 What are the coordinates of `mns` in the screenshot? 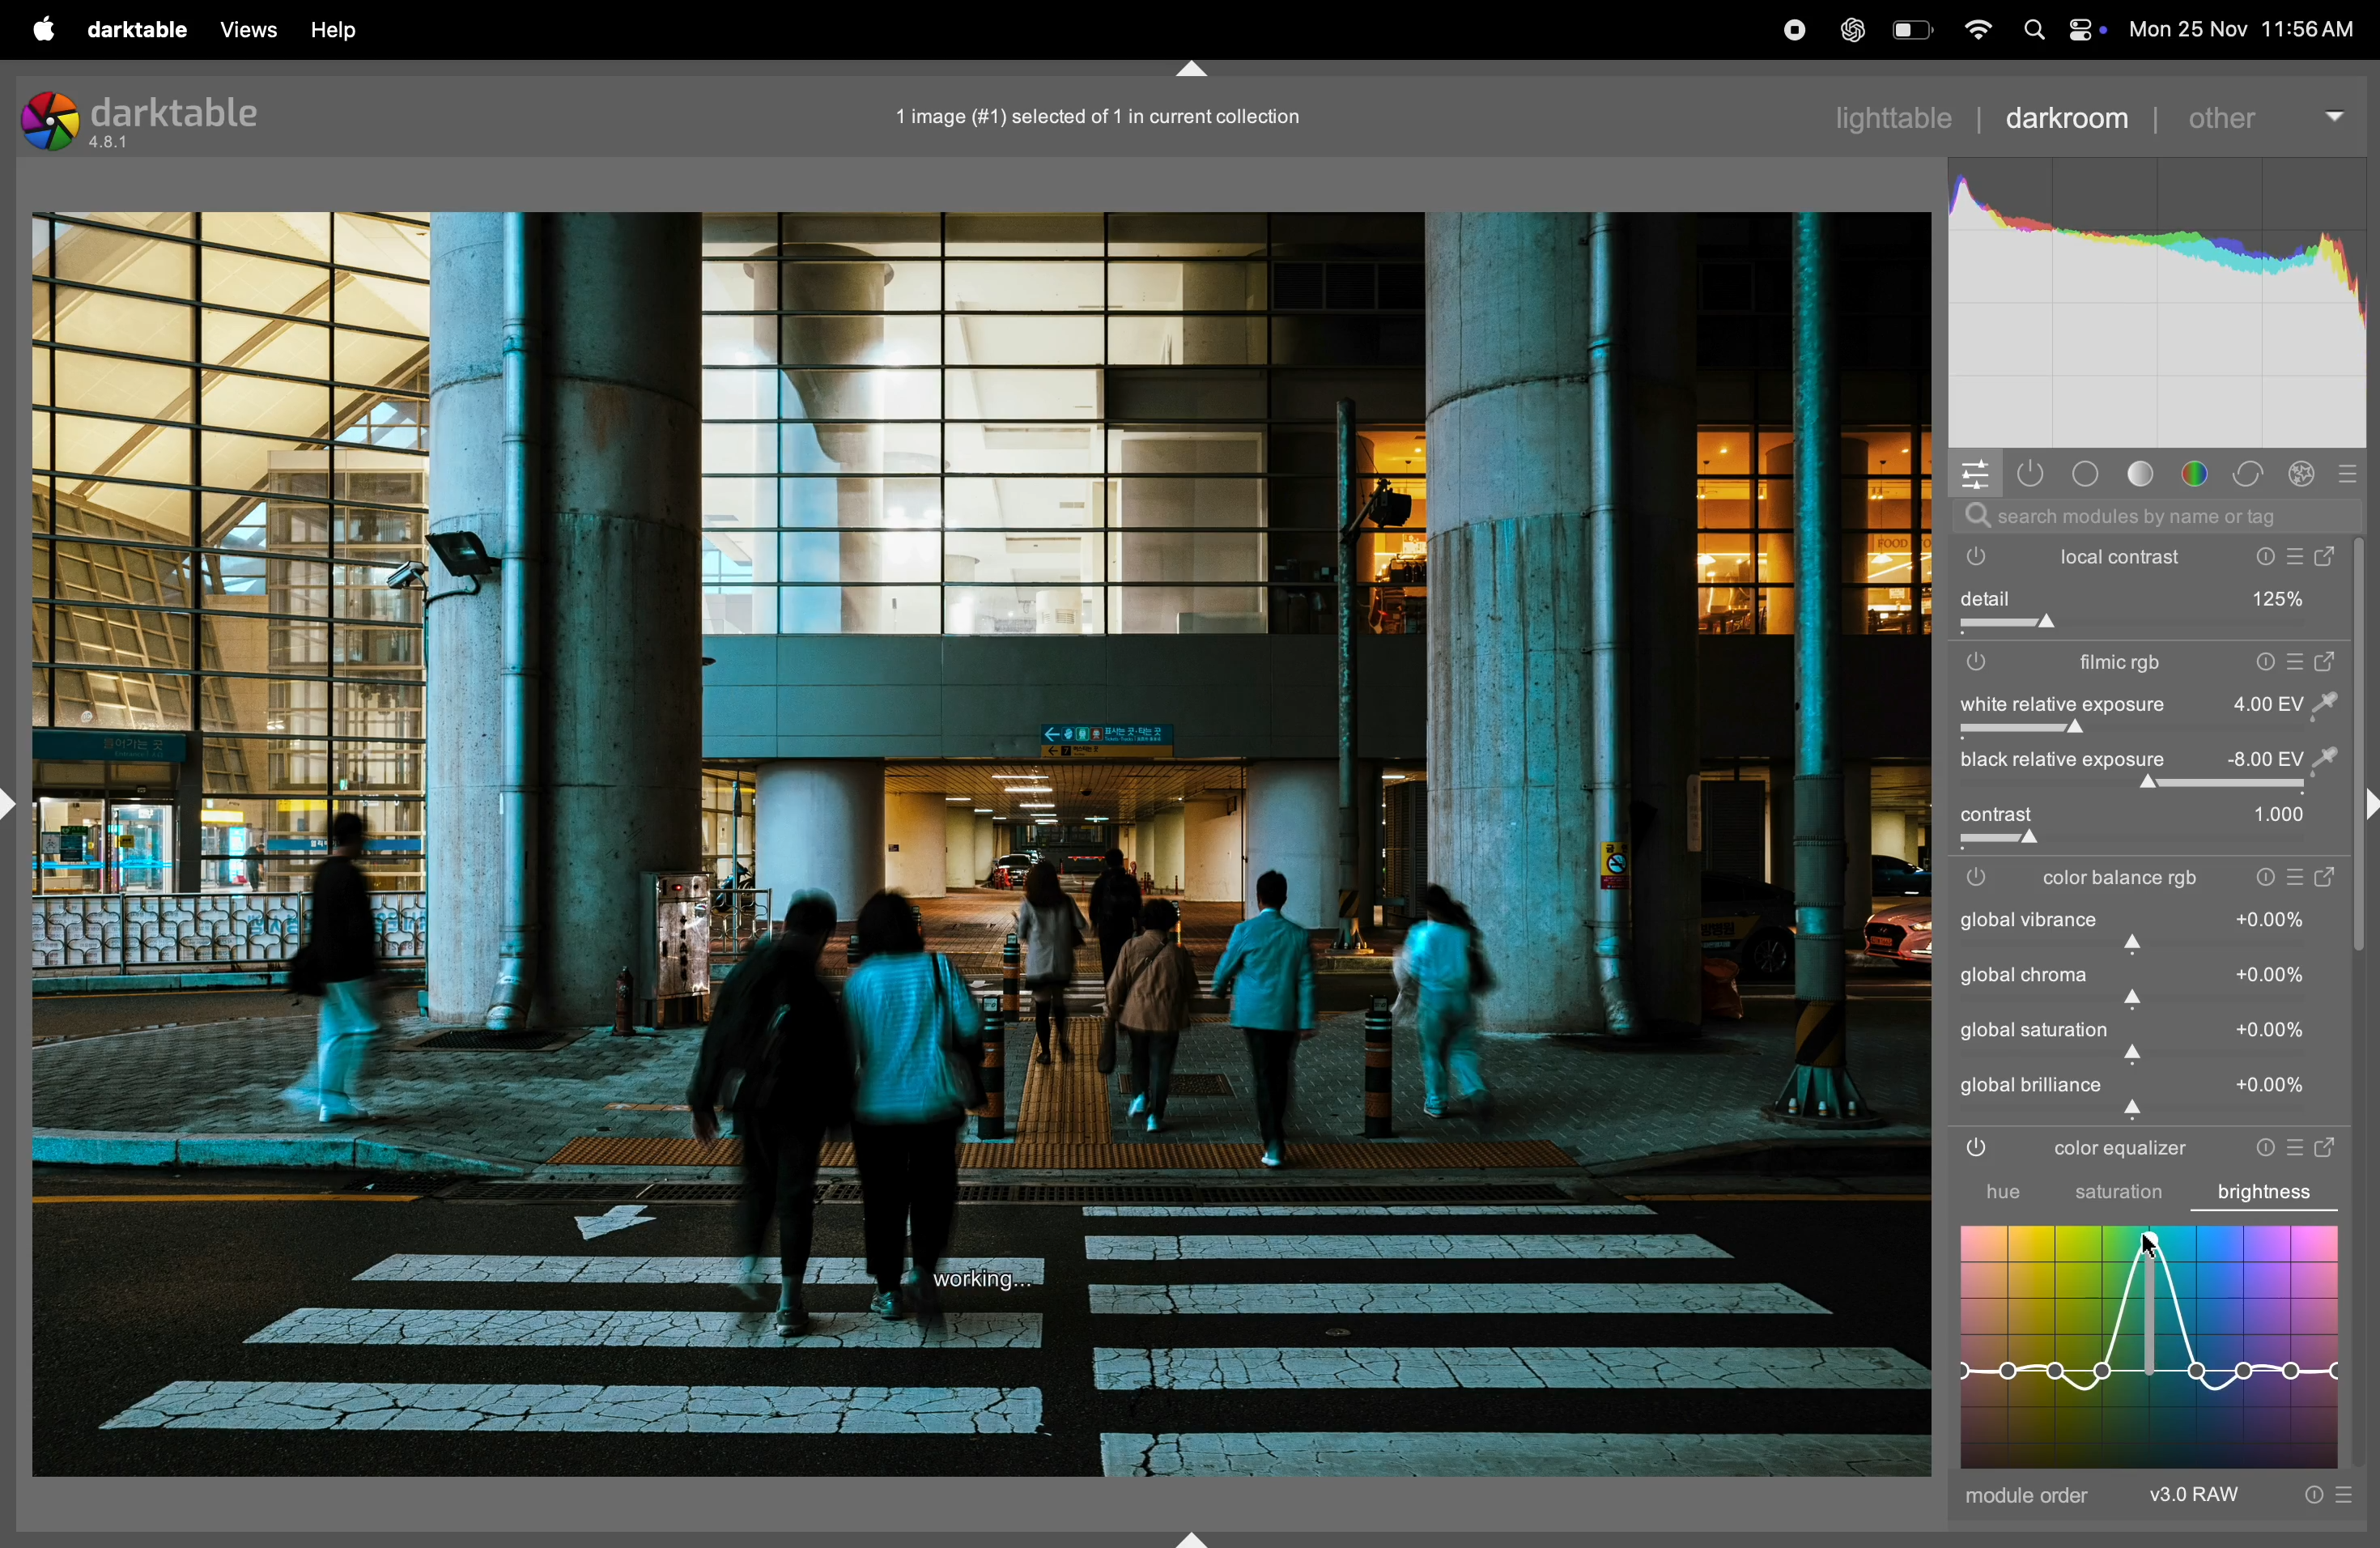 It's located at (2156, 304).